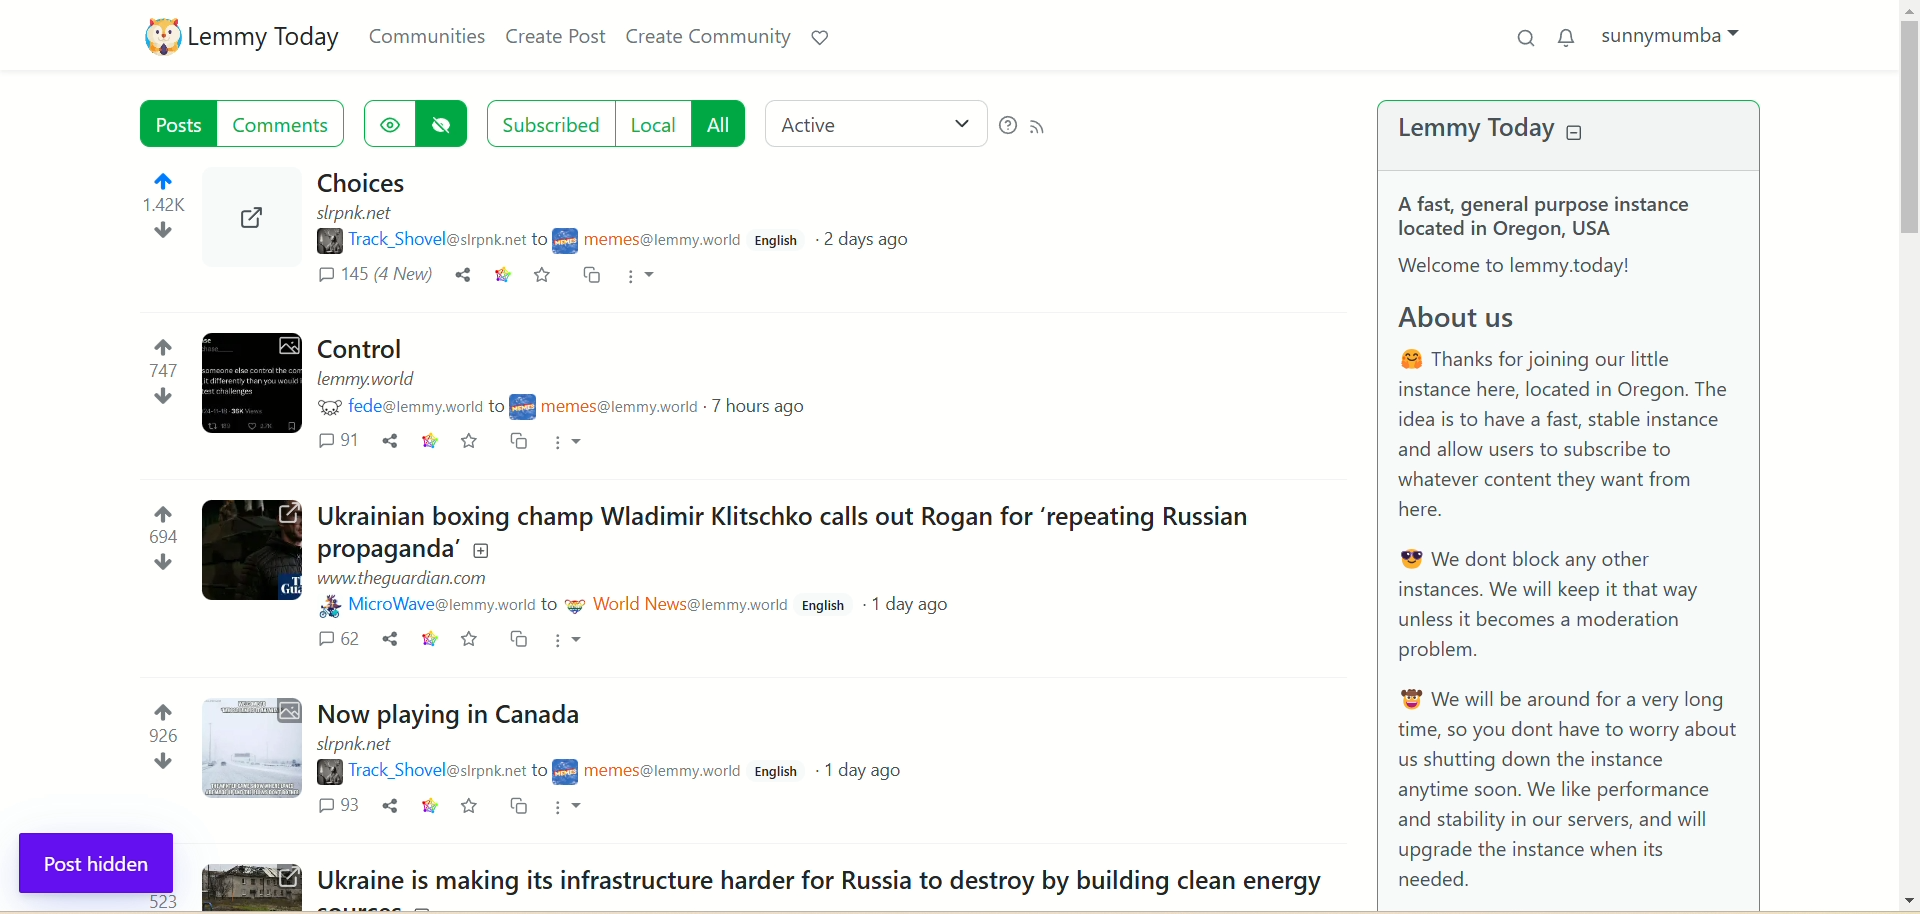 The width and height of the screenshot is (1920, 914). Describe the element at coordinates (470, 640) in the screenshot. I see `favorite` at that location.